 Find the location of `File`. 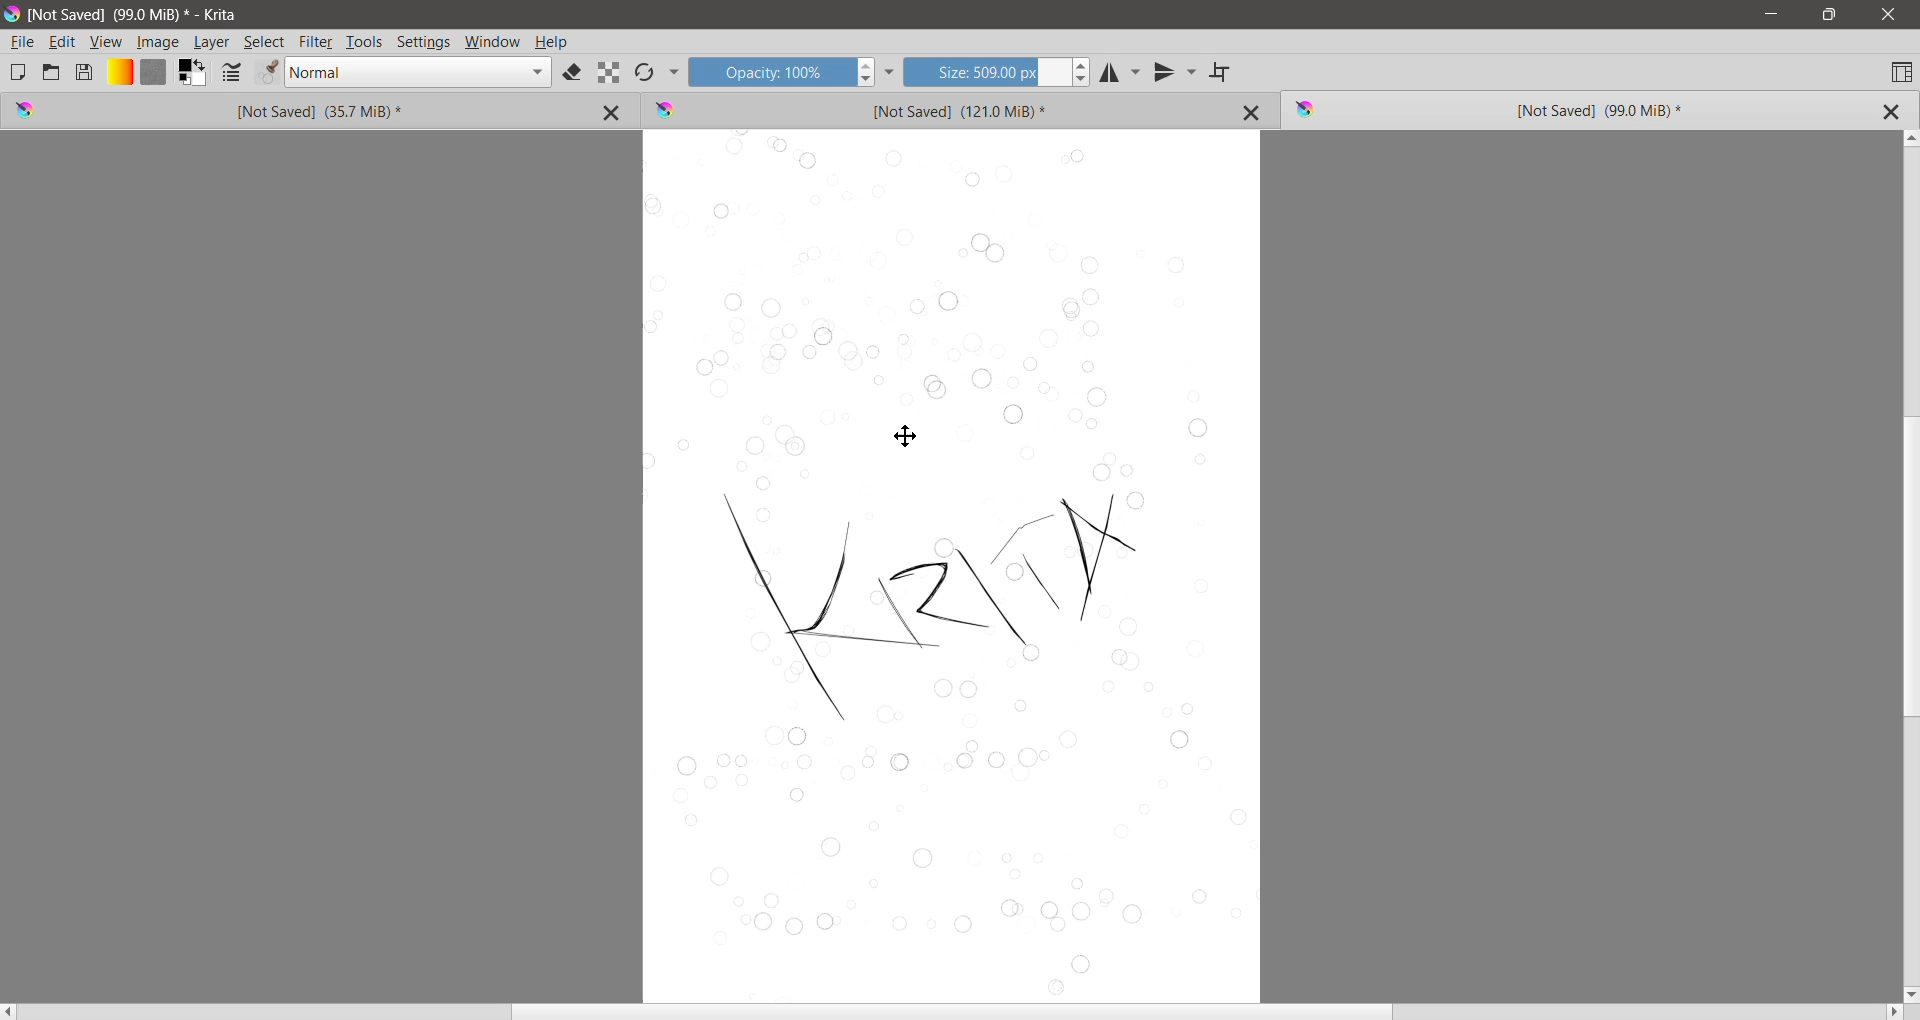

File is located at coordinates (22, 42).